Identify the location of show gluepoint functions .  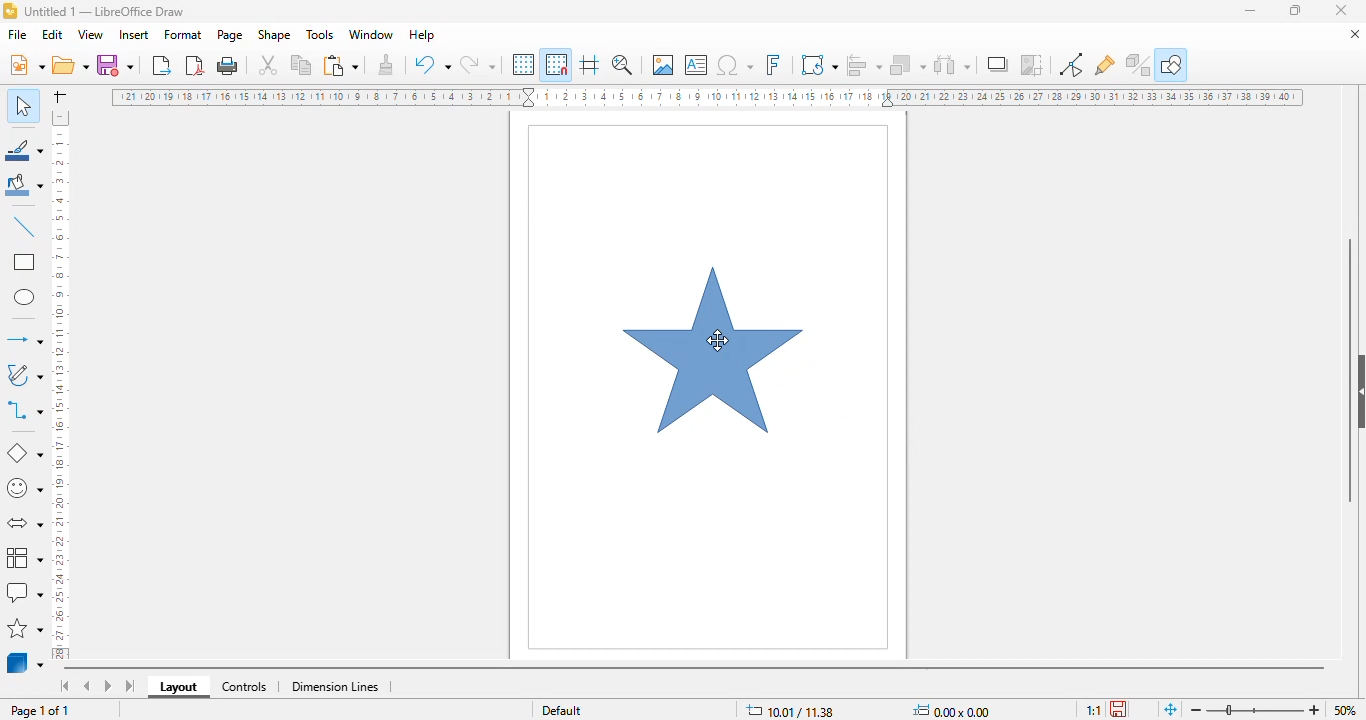
(1105, 65).